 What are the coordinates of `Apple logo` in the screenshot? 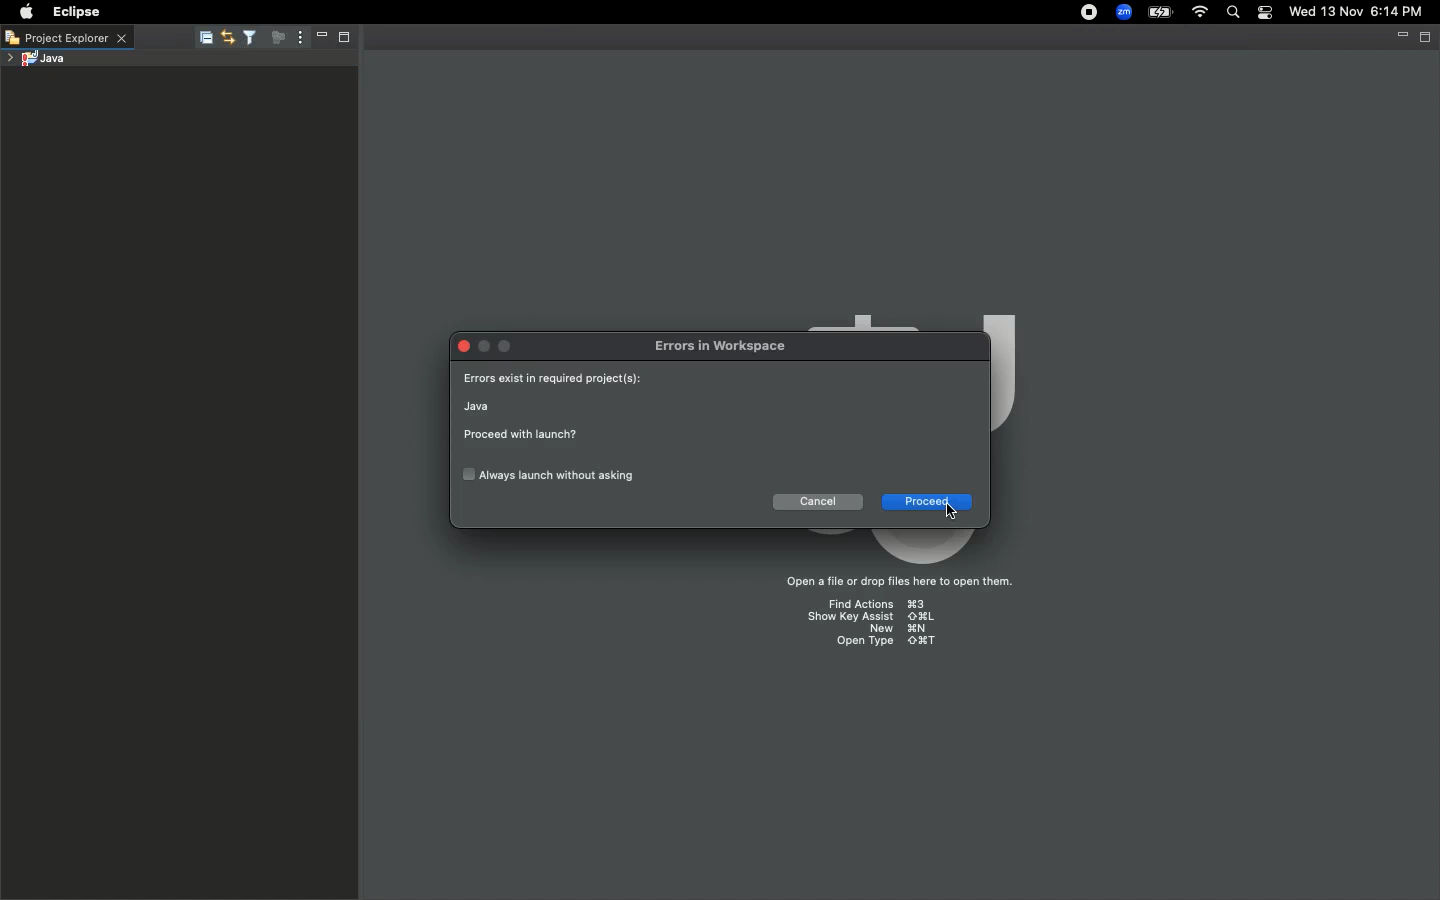 It's located at (24, 12).